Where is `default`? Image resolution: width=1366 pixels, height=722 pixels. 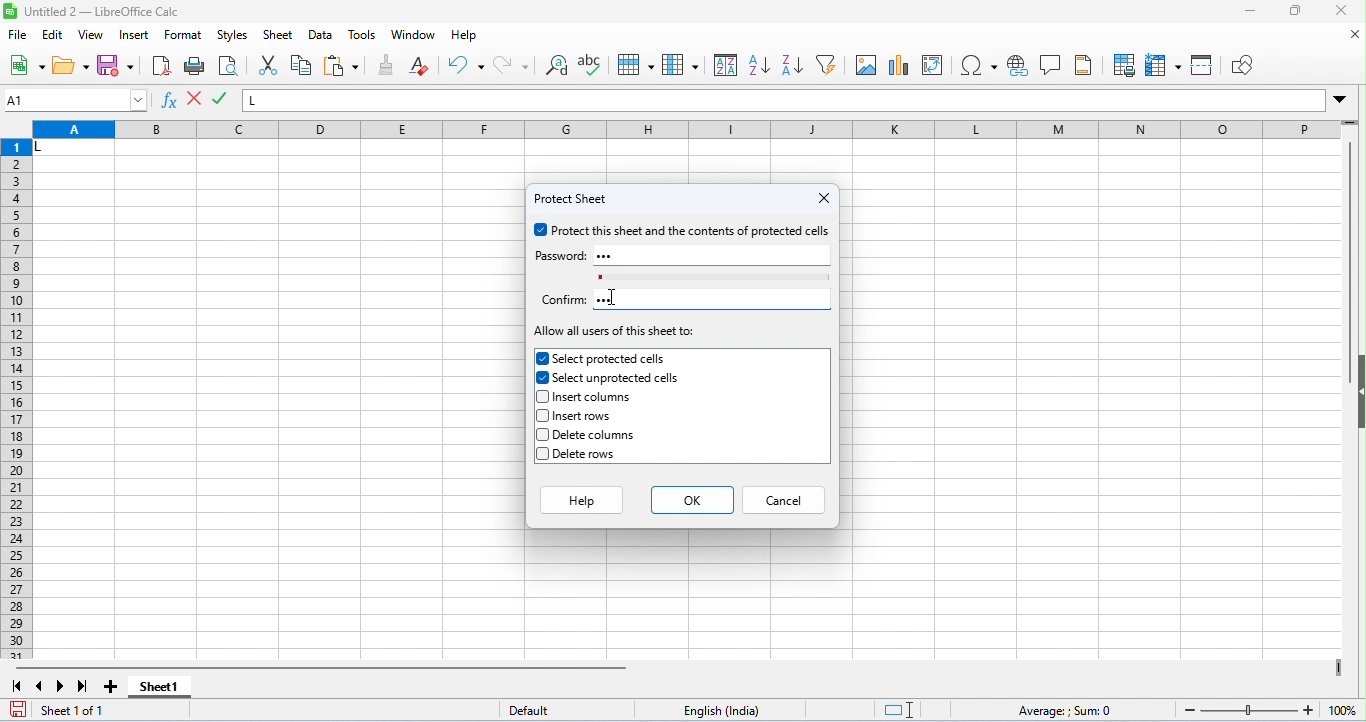 default is located at coordinates (539, 711).